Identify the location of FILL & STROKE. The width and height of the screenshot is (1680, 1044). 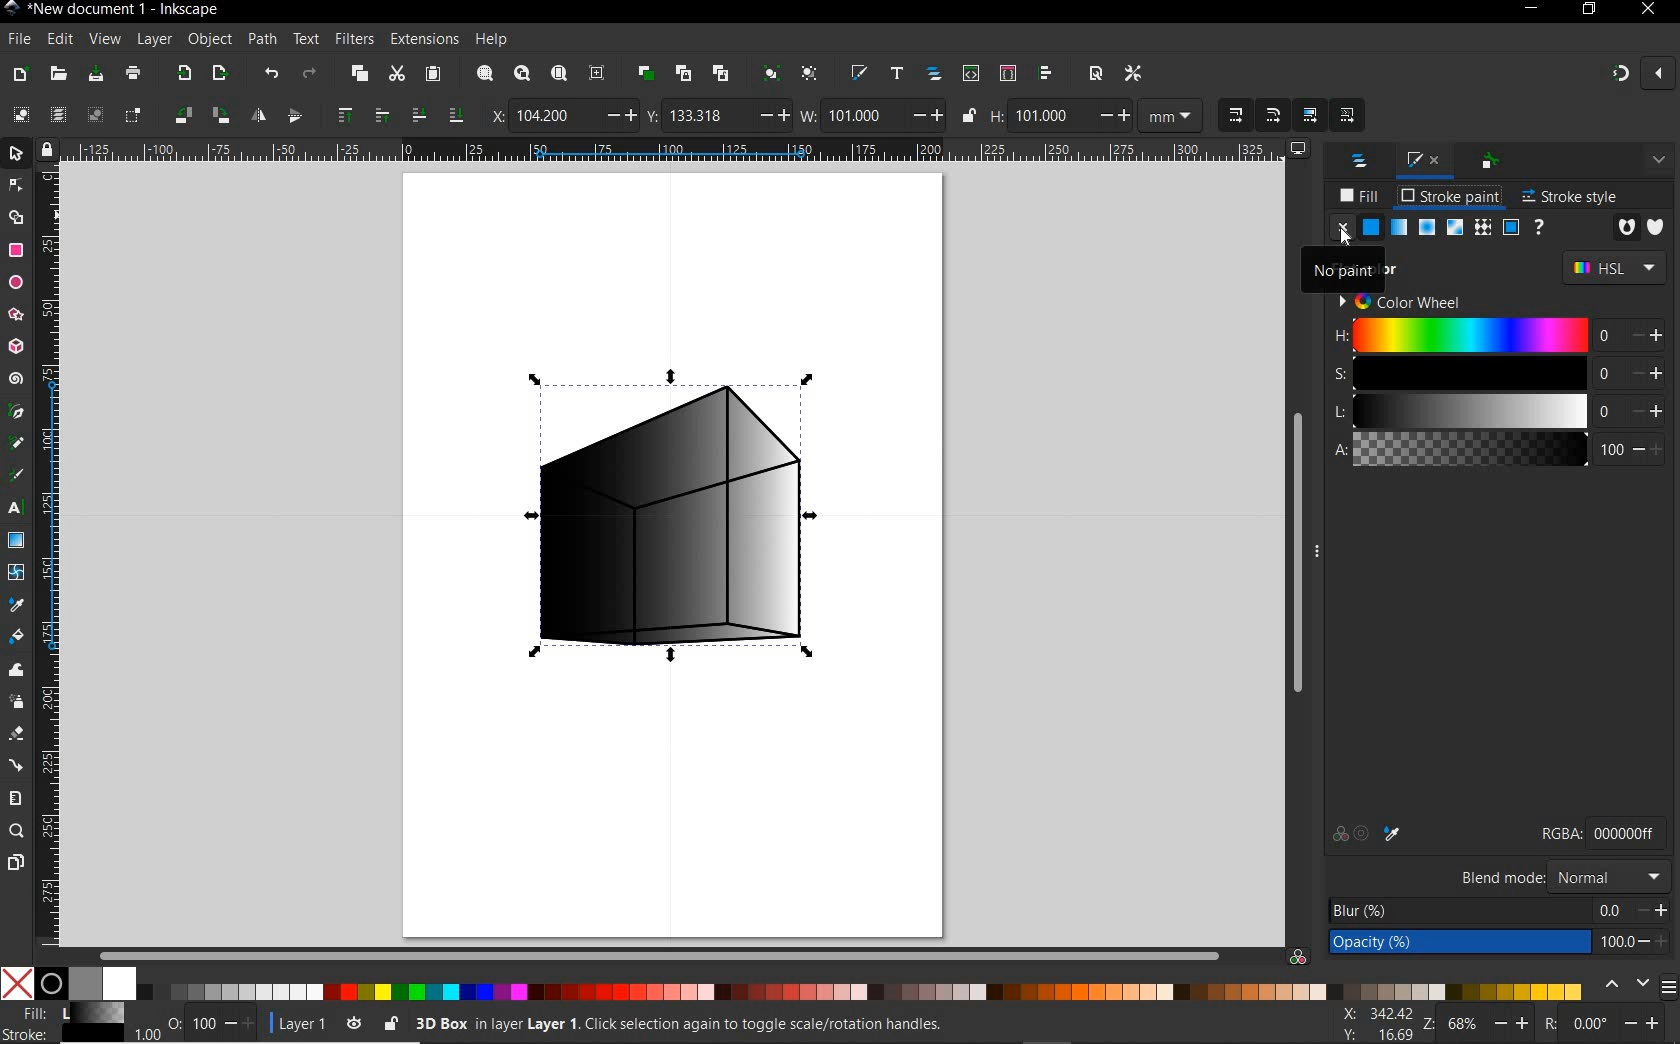
(64, 1023).